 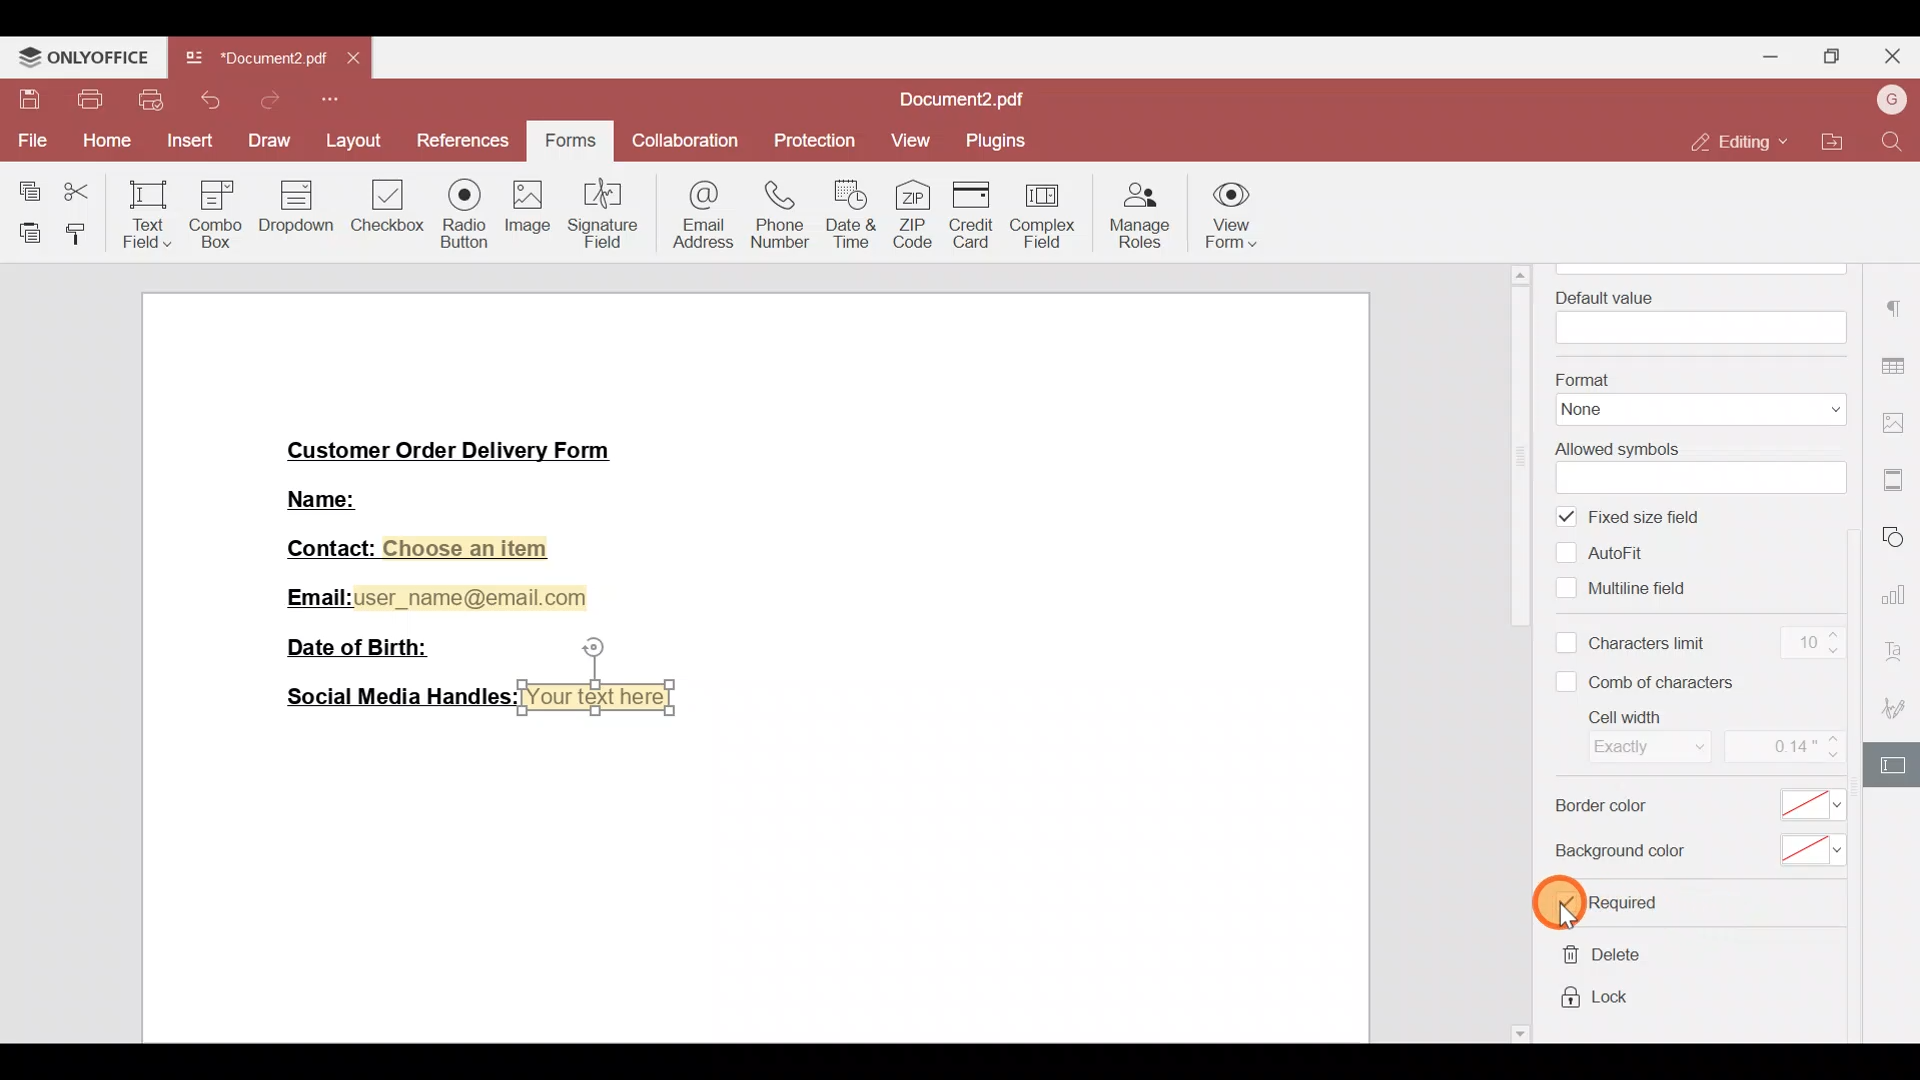 What do you see at coordinates (971, 100) in the screenshot?
I see `Document2.pdf` at bounding box center [971, 100].